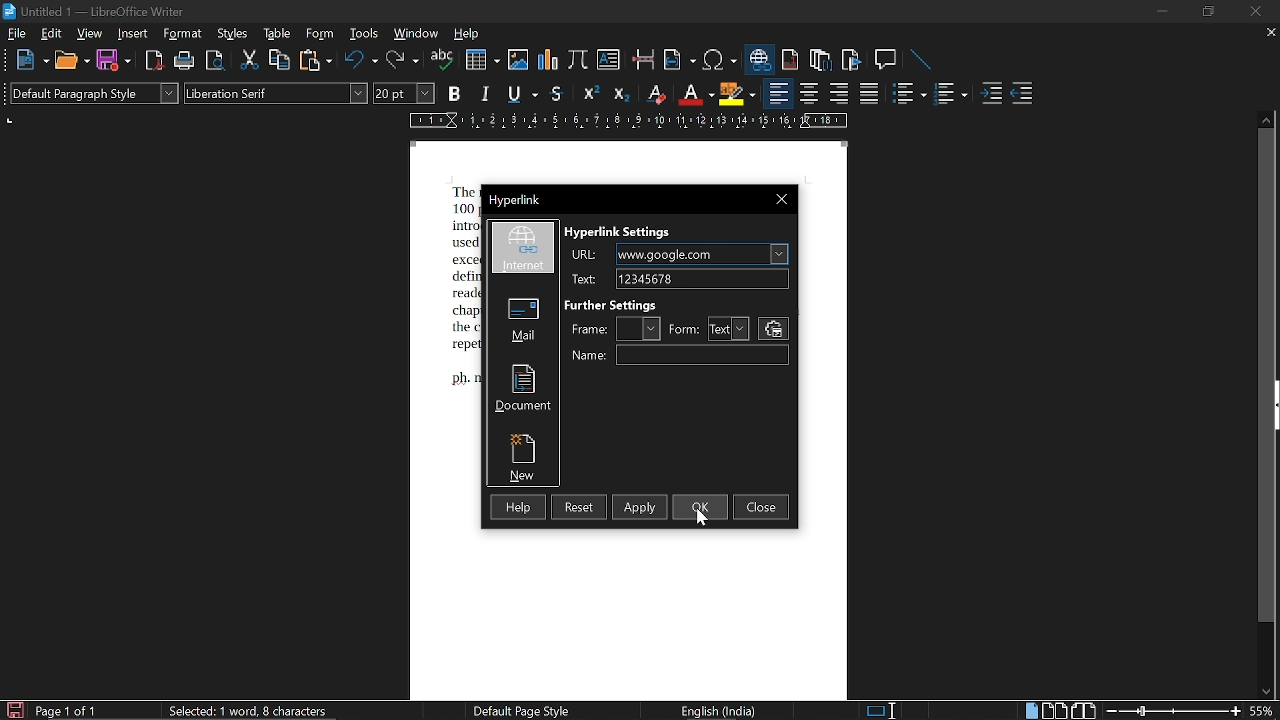 The height and width of the screenshot is (720, 1280). I want to click on settings, so click(773, 329).